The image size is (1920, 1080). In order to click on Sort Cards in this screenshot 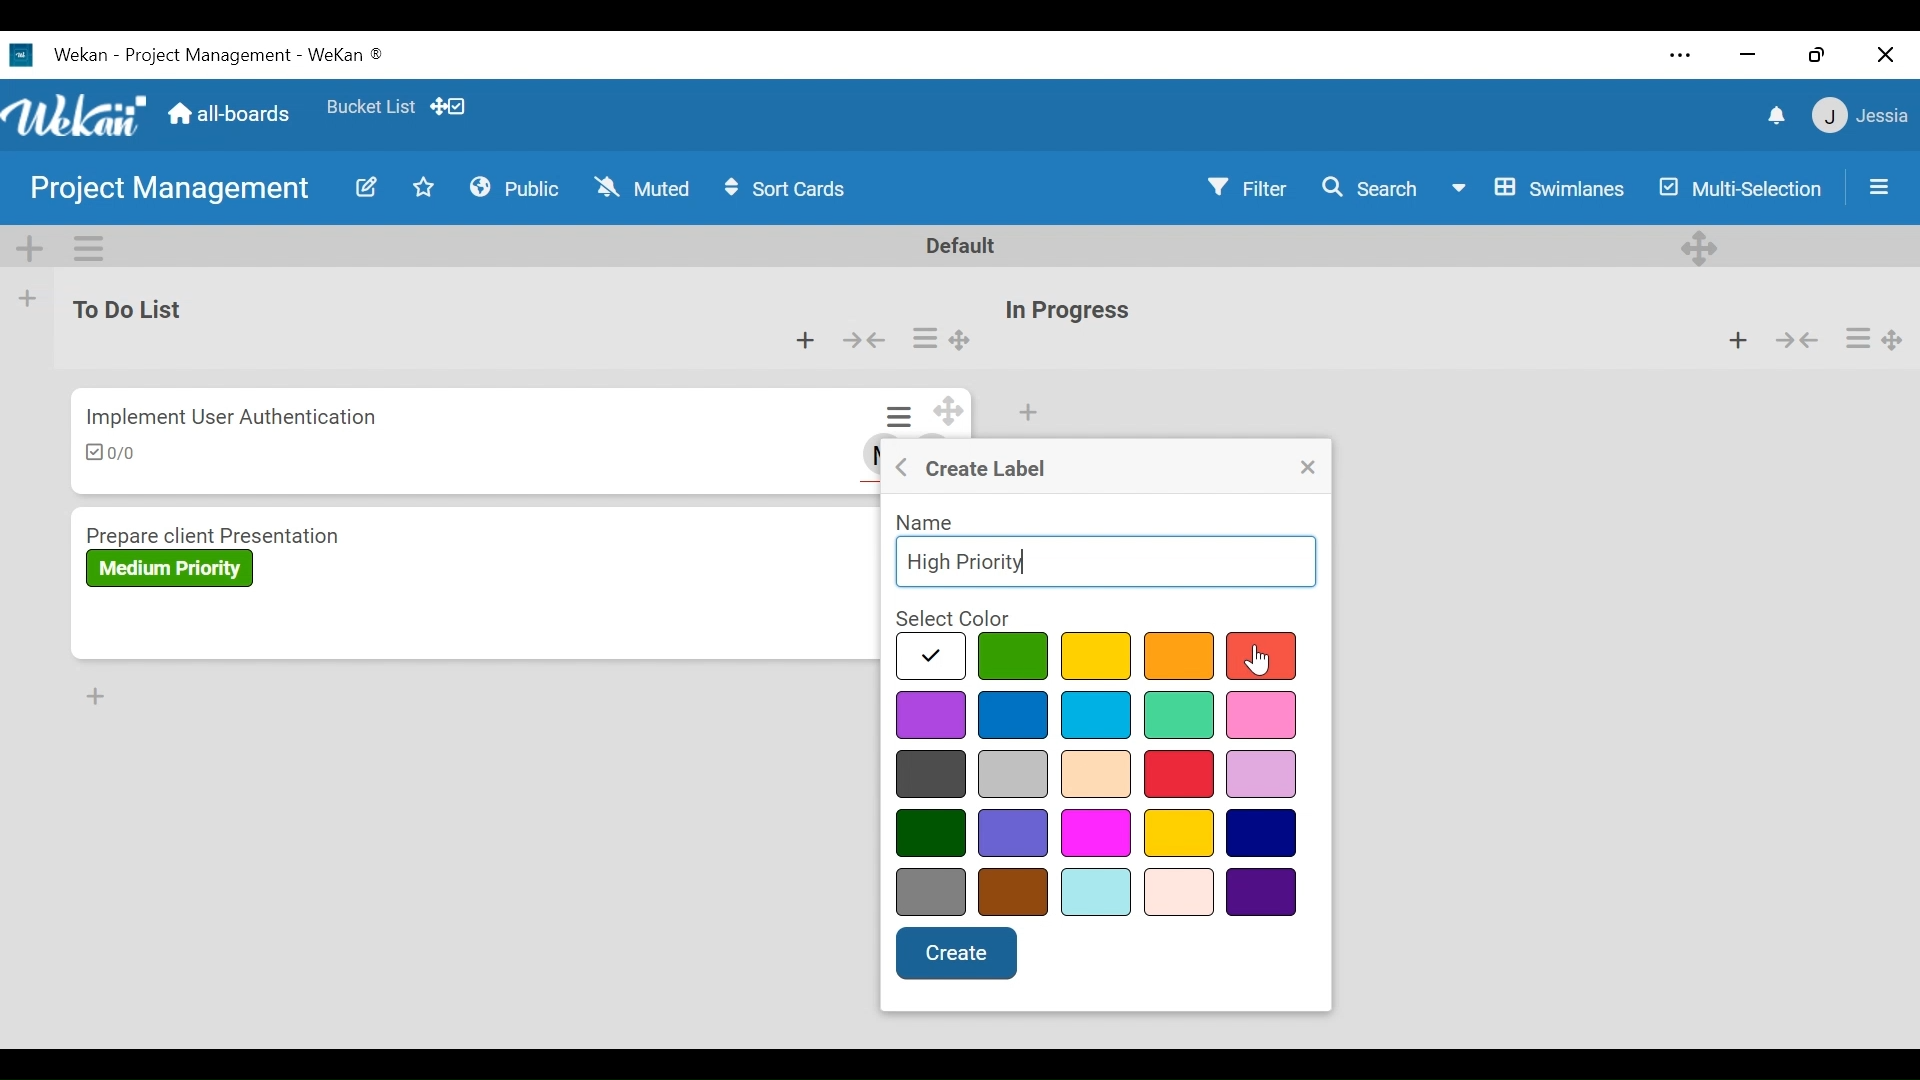, I will do `click(793, 188)`.